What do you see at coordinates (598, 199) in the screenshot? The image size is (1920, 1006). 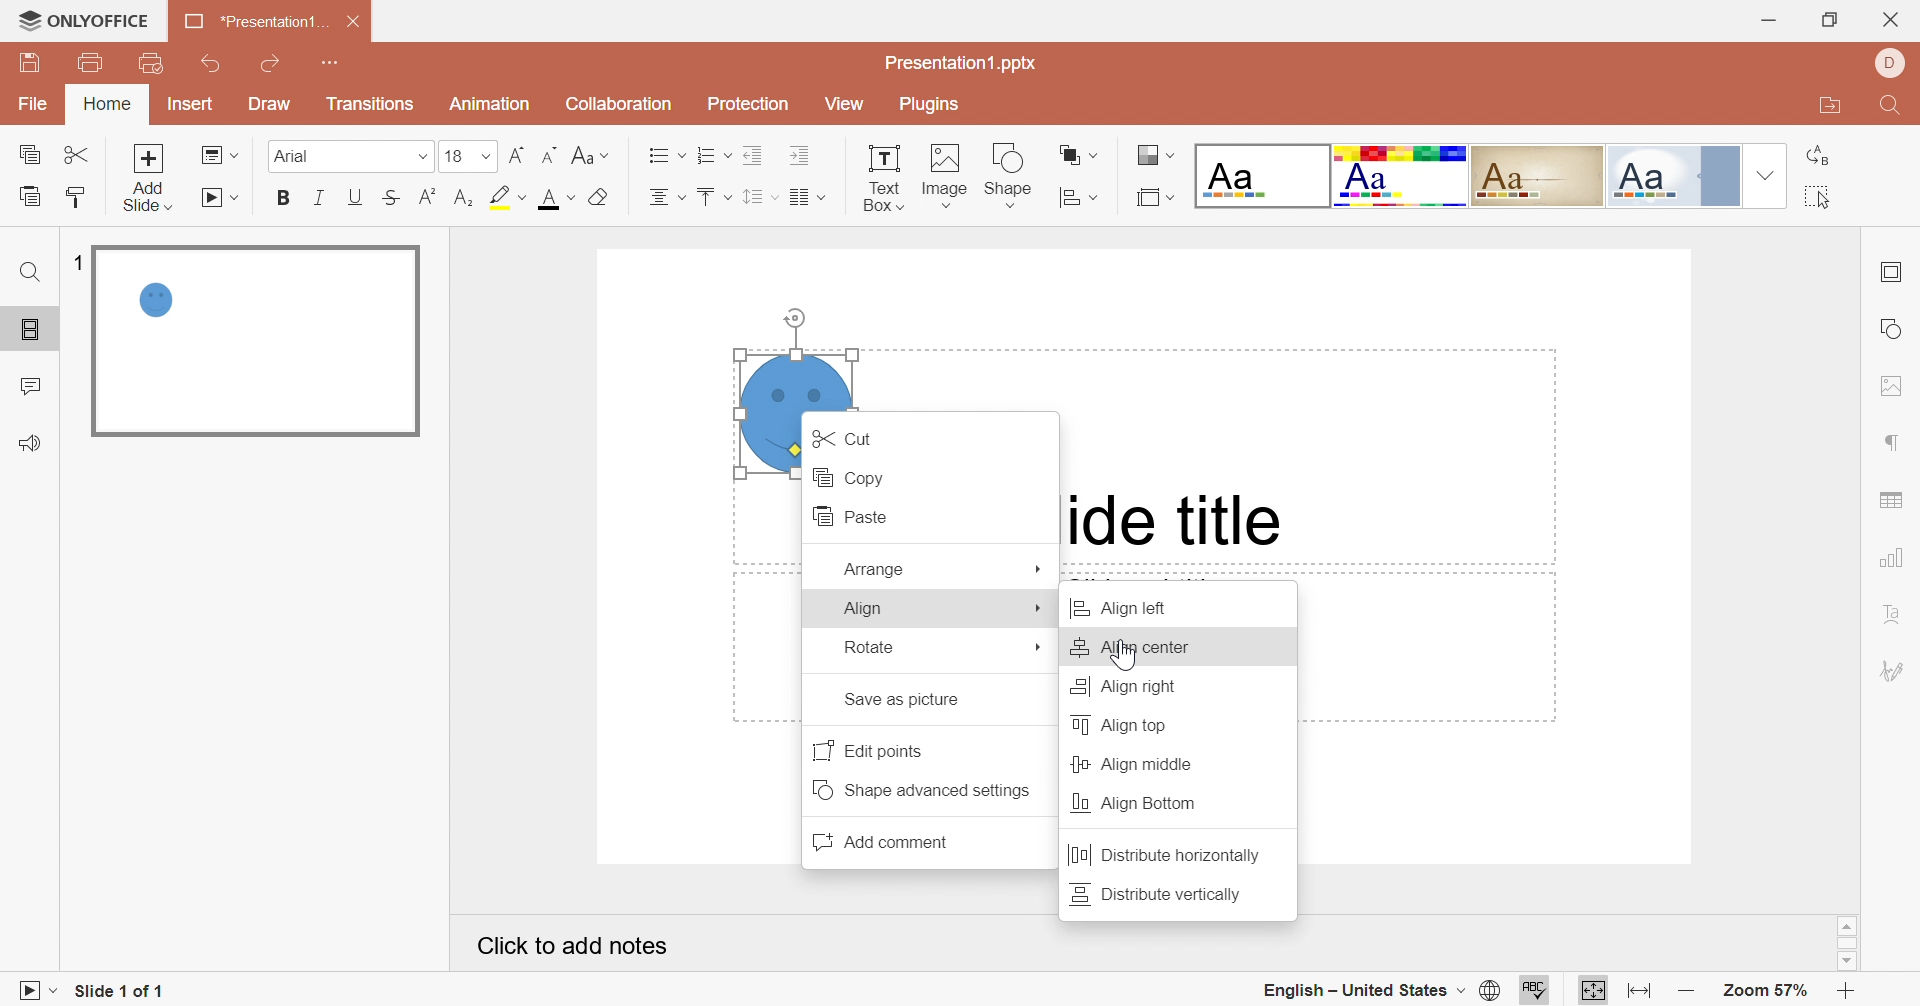 I see `Clear` at bounding box center [598, 199].